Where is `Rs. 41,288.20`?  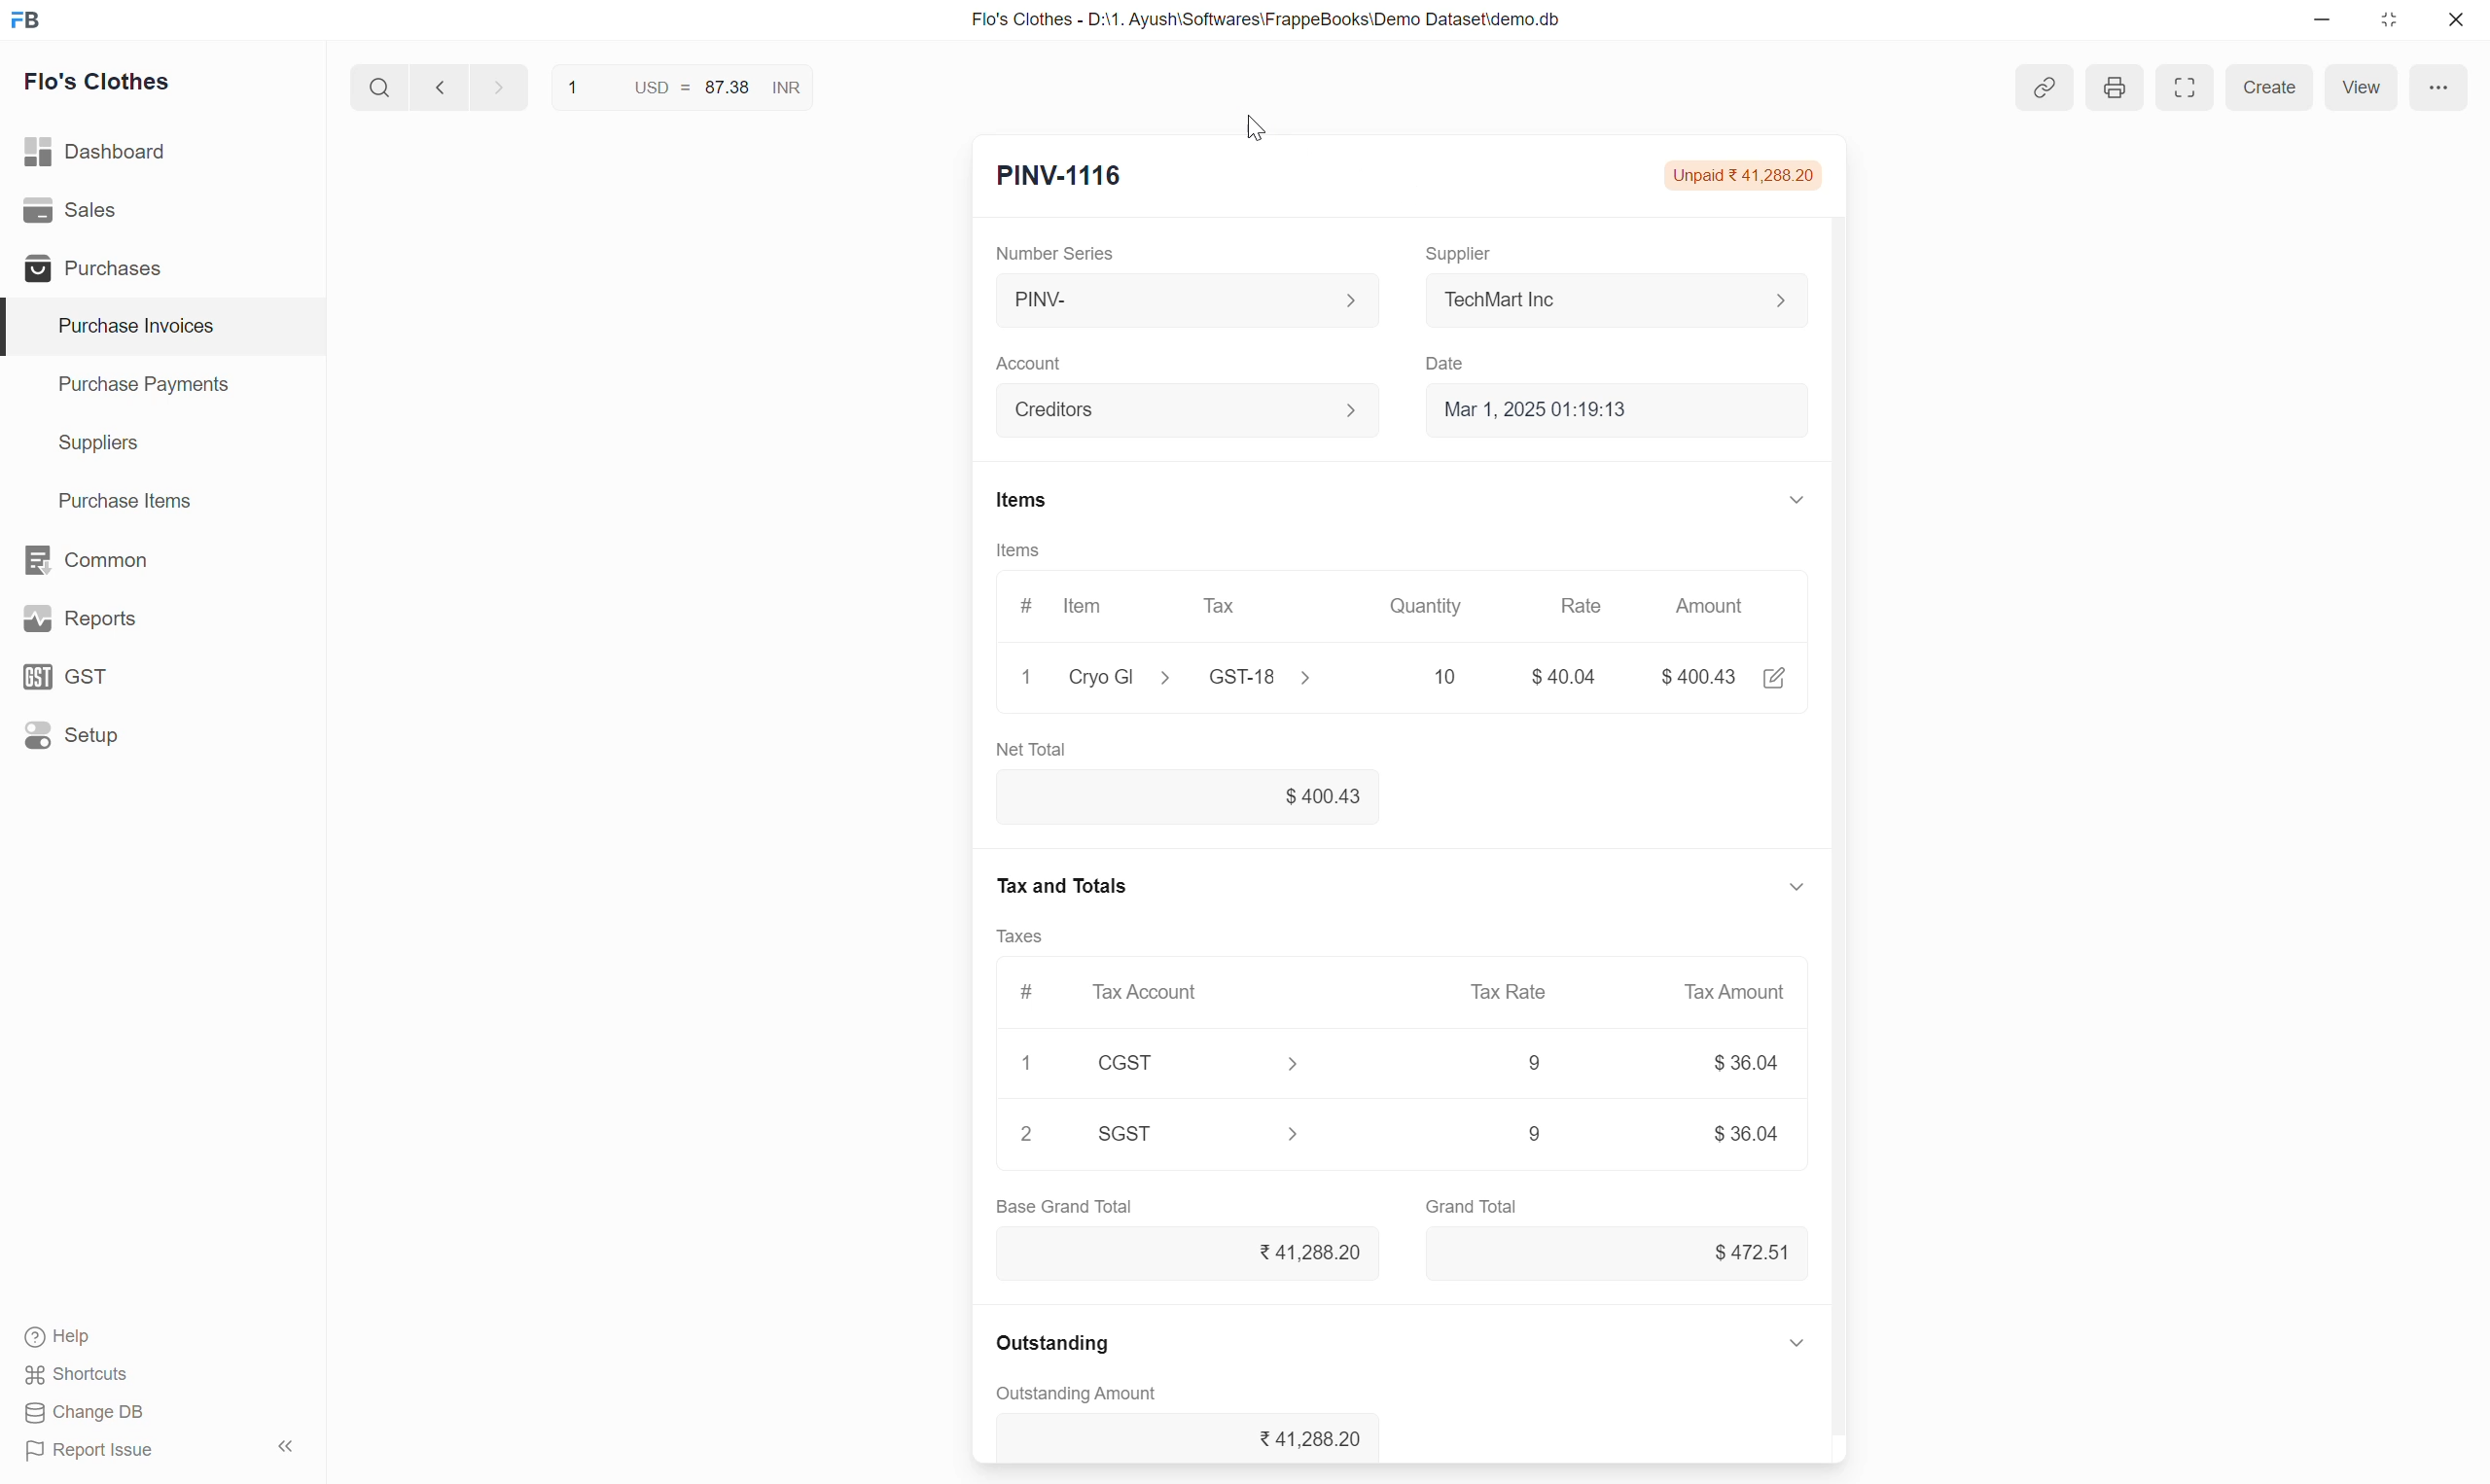 Rs. 41,288.20 is located at coordinates (1306, 1254).